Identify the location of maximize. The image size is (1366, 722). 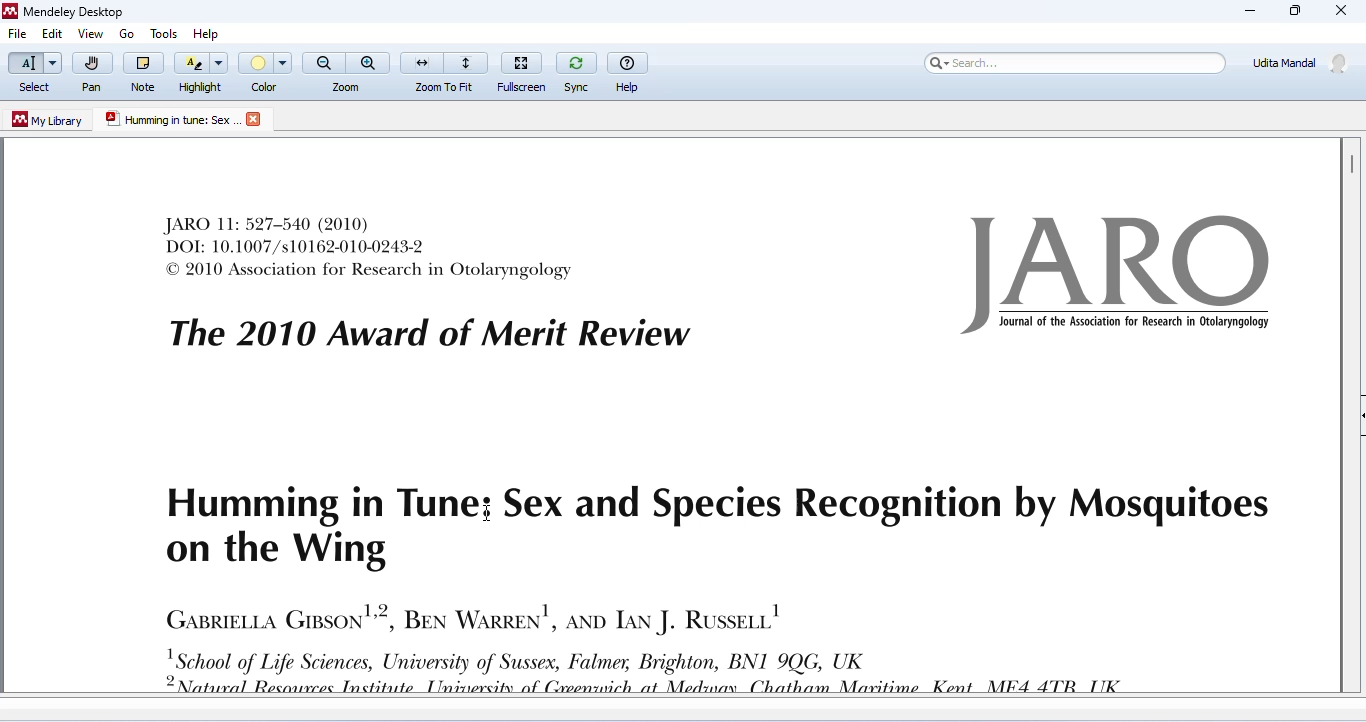
(1293, 11).